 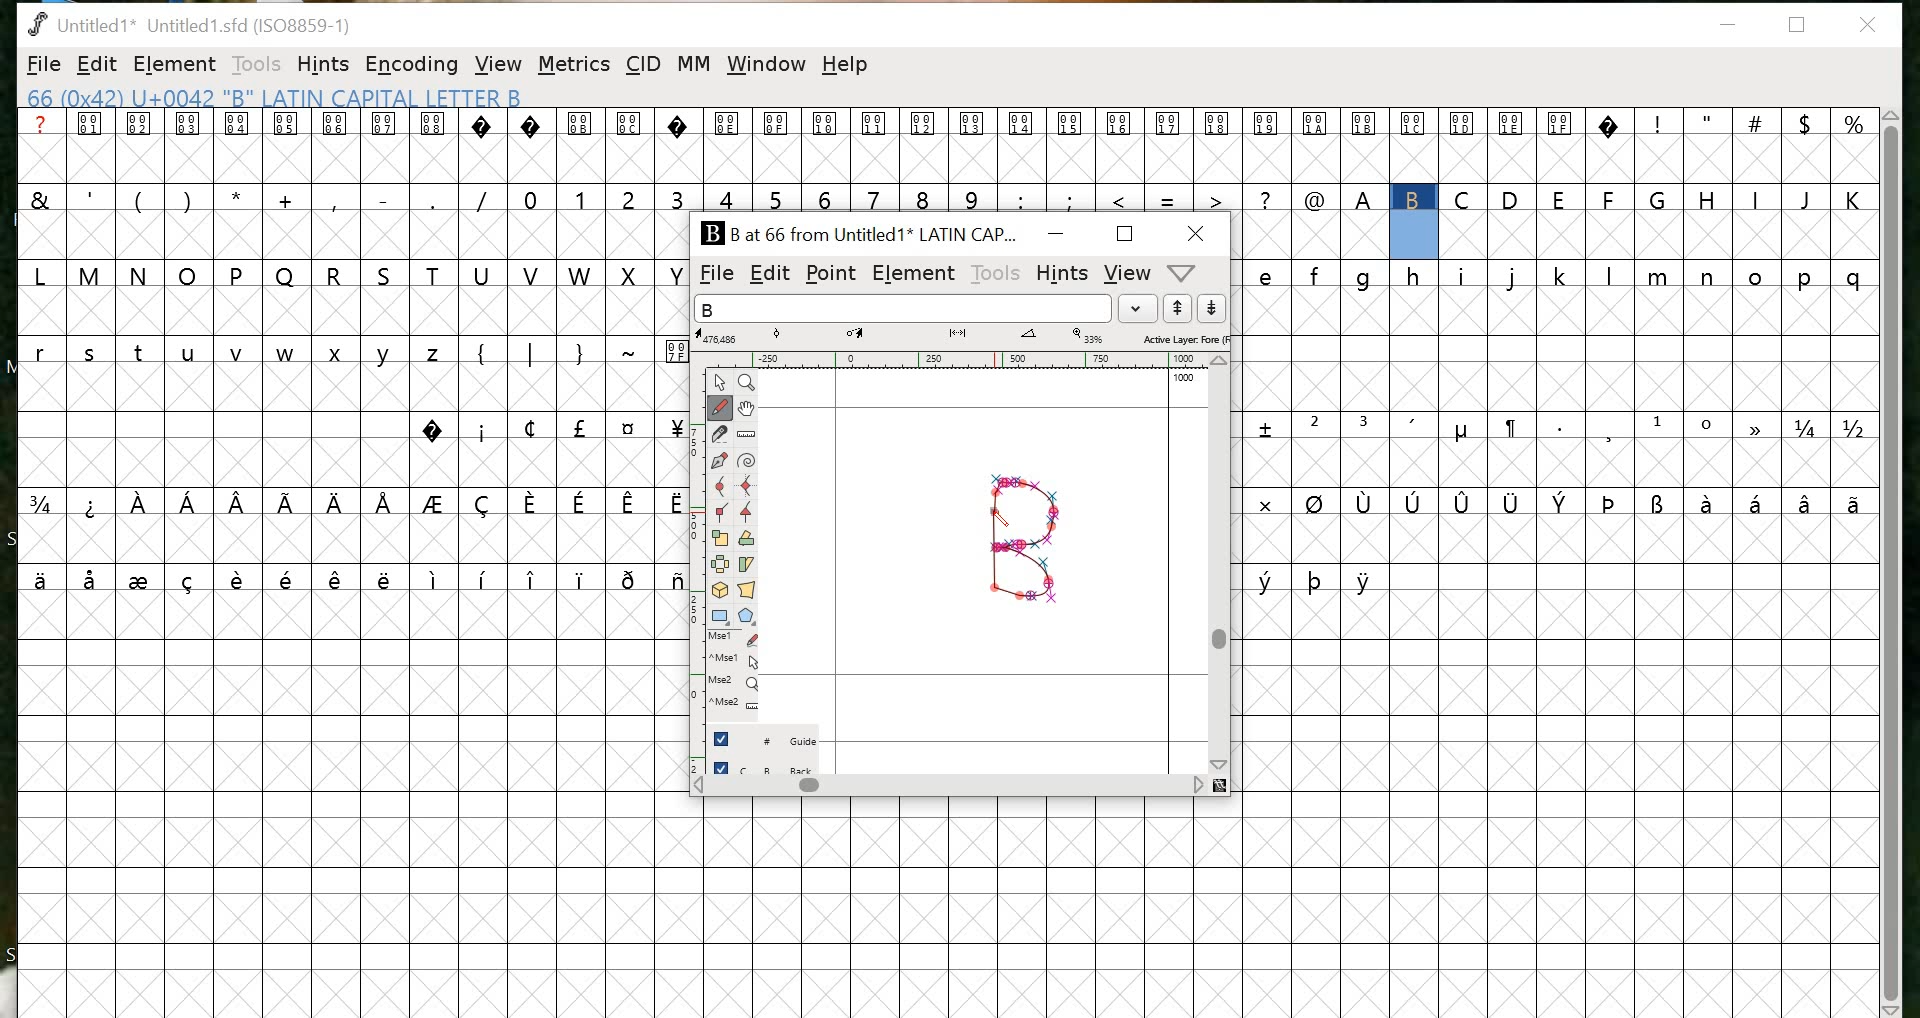 What do you see at coordinates (913, 274) in the screenshot?
I see `ELEMENT` at bounding box center [913, 274].